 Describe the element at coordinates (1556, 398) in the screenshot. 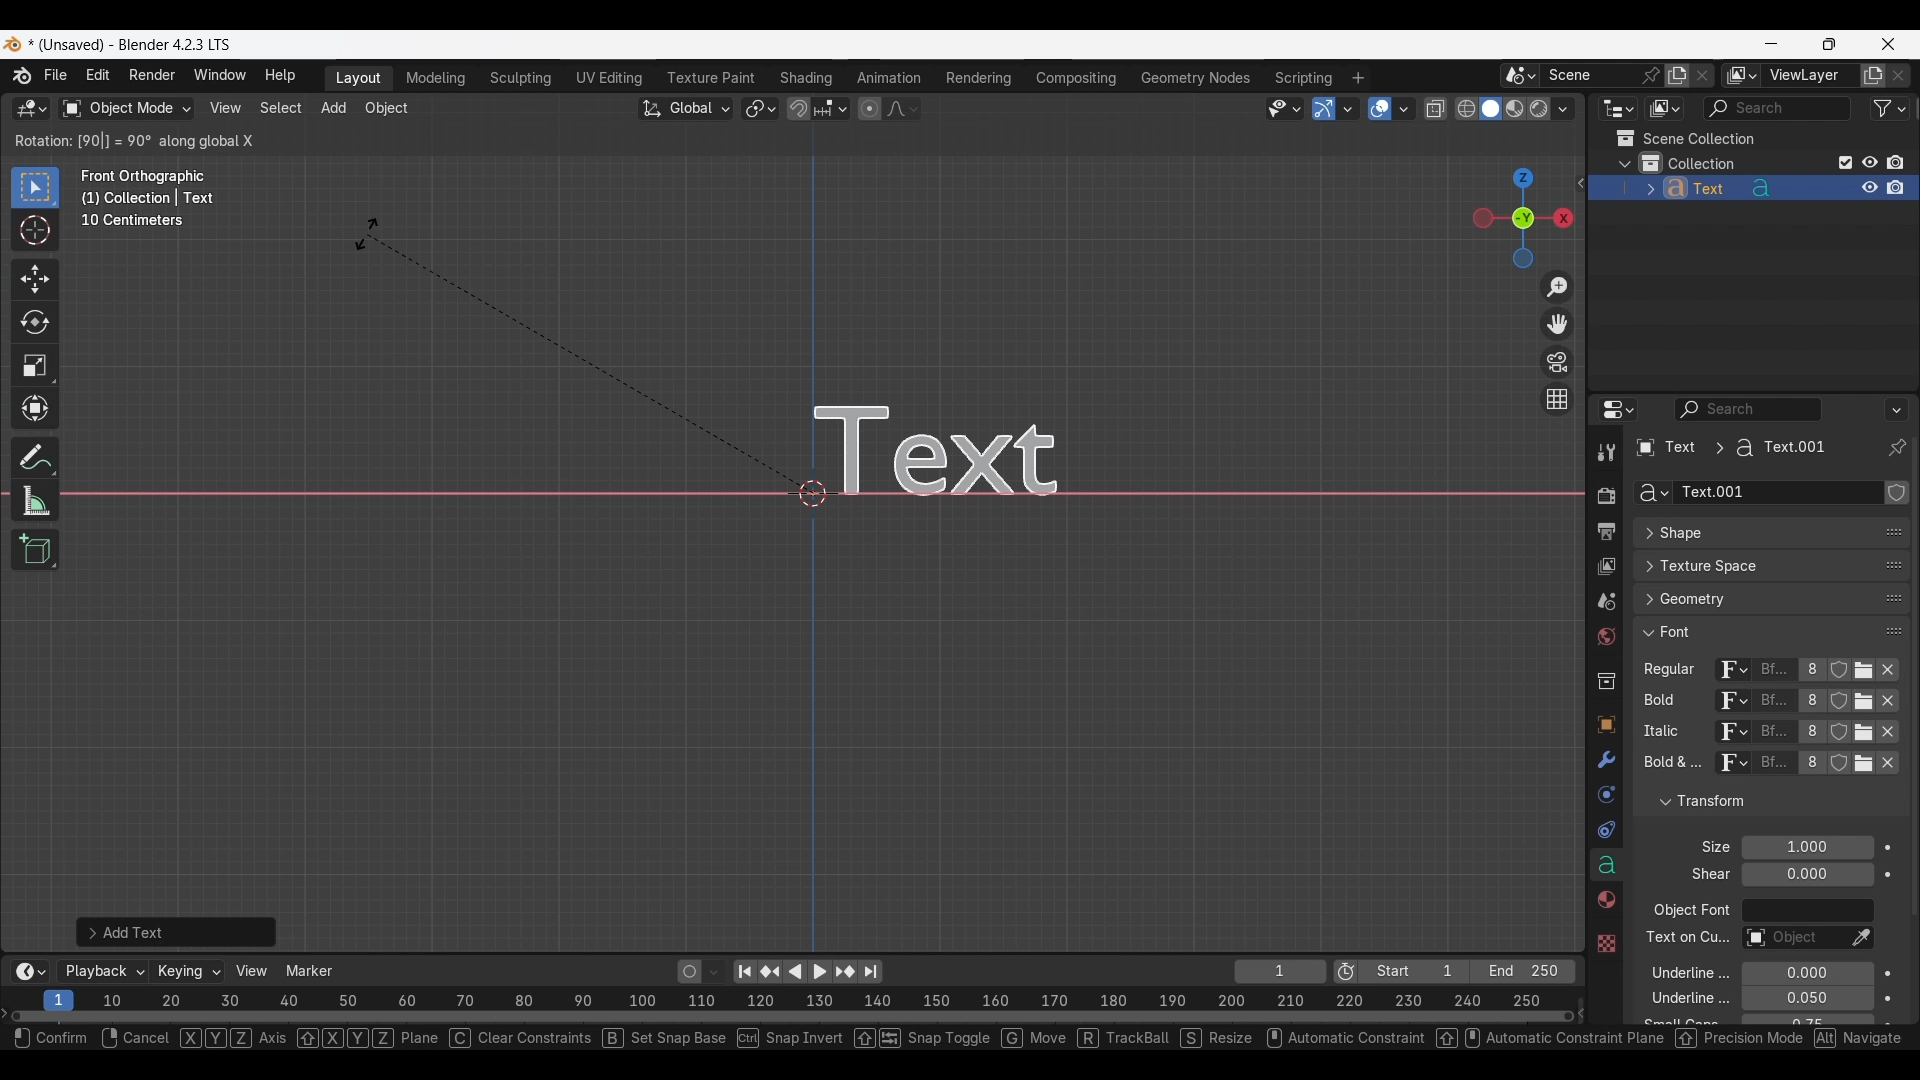

I see `Switch the current view from perspective/orthographic projection` at that location.